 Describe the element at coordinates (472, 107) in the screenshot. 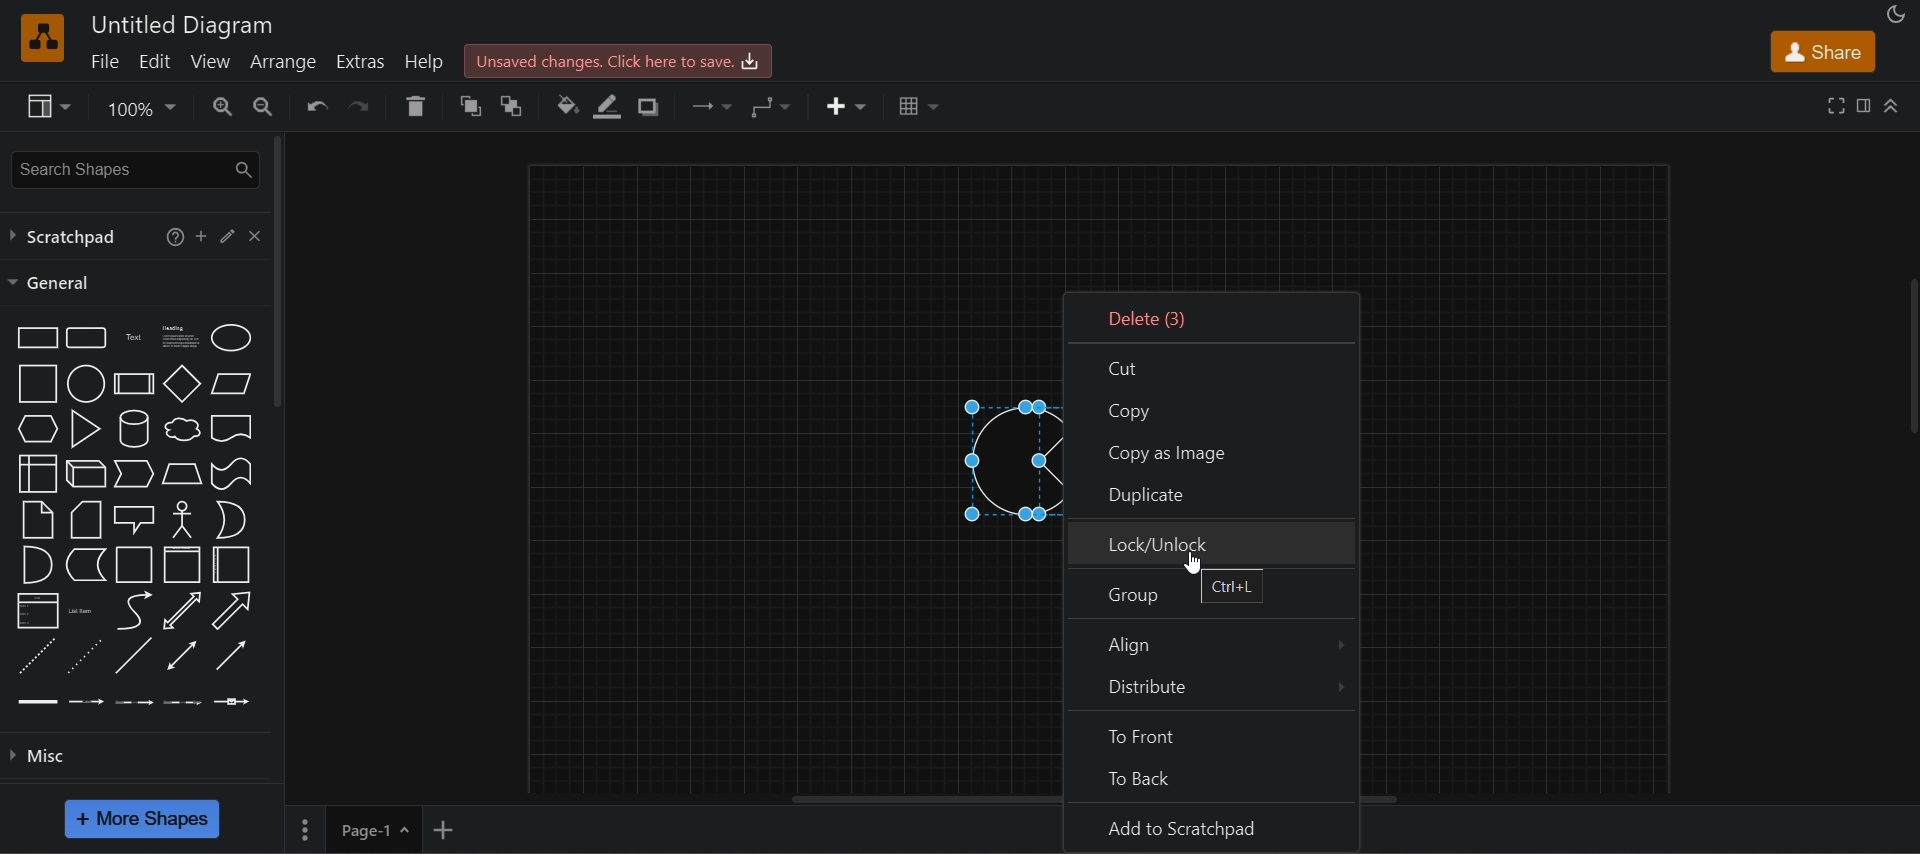

I see `to front` at that location.